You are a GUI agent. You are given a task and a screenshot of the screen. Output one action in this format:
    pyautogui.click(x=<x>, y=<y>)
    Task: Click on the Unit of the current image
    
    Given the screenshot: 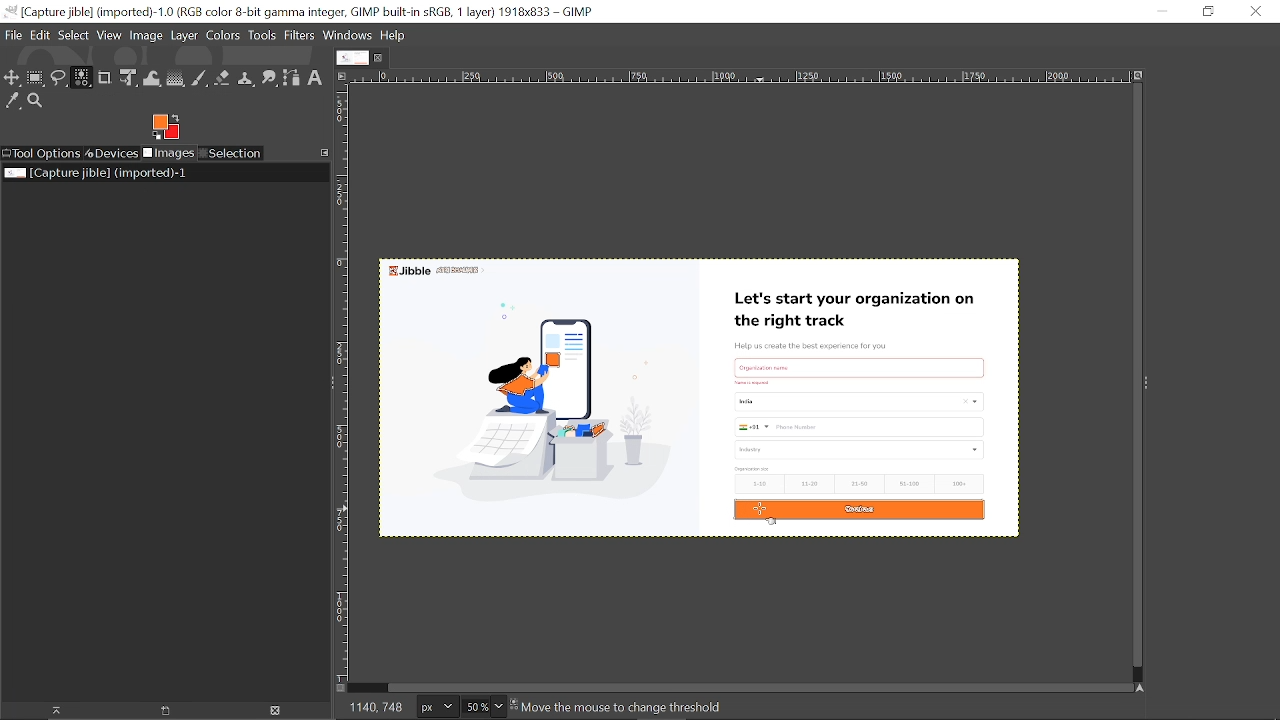 What is the action you would take?
    pyautogui.click(x=438, y=706)
    